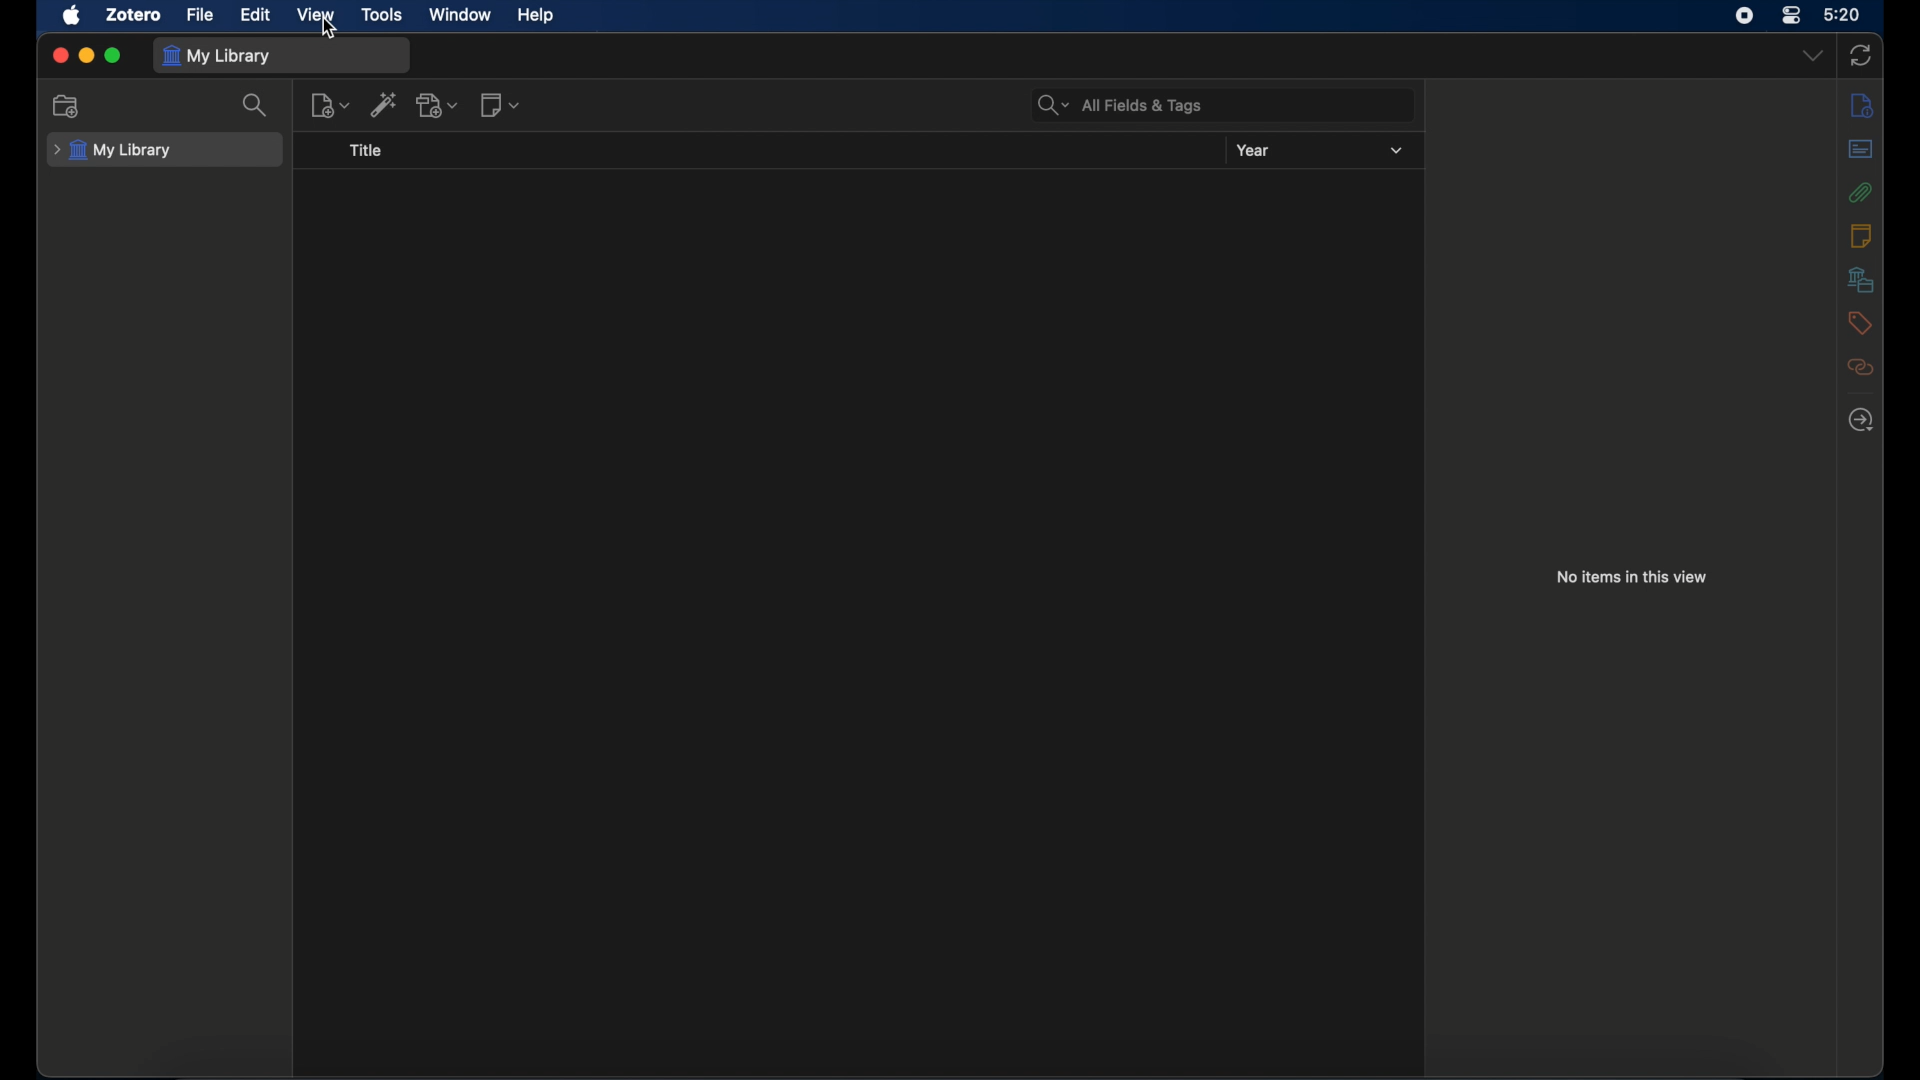 This screenshot has height=1080, width=1920. I want to click on search bar, so click(1120, 105).